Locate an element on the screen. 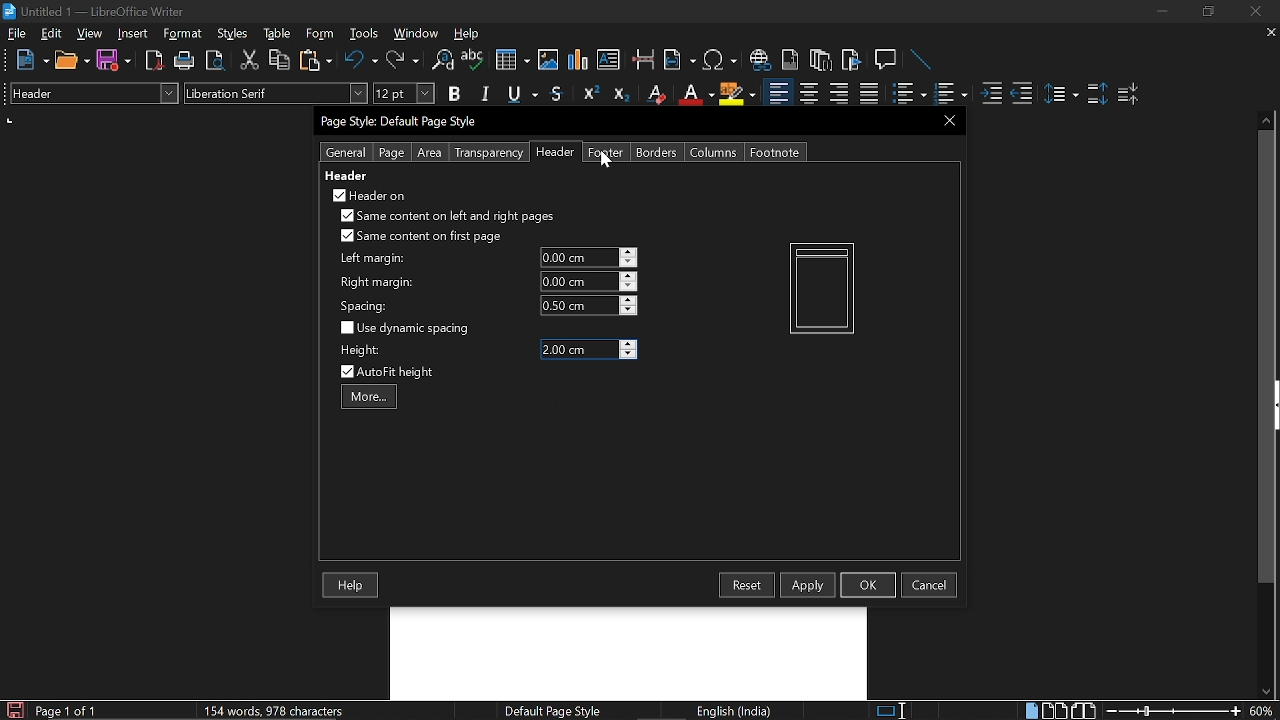  Insert footnote is located at coordinates (821, 60).